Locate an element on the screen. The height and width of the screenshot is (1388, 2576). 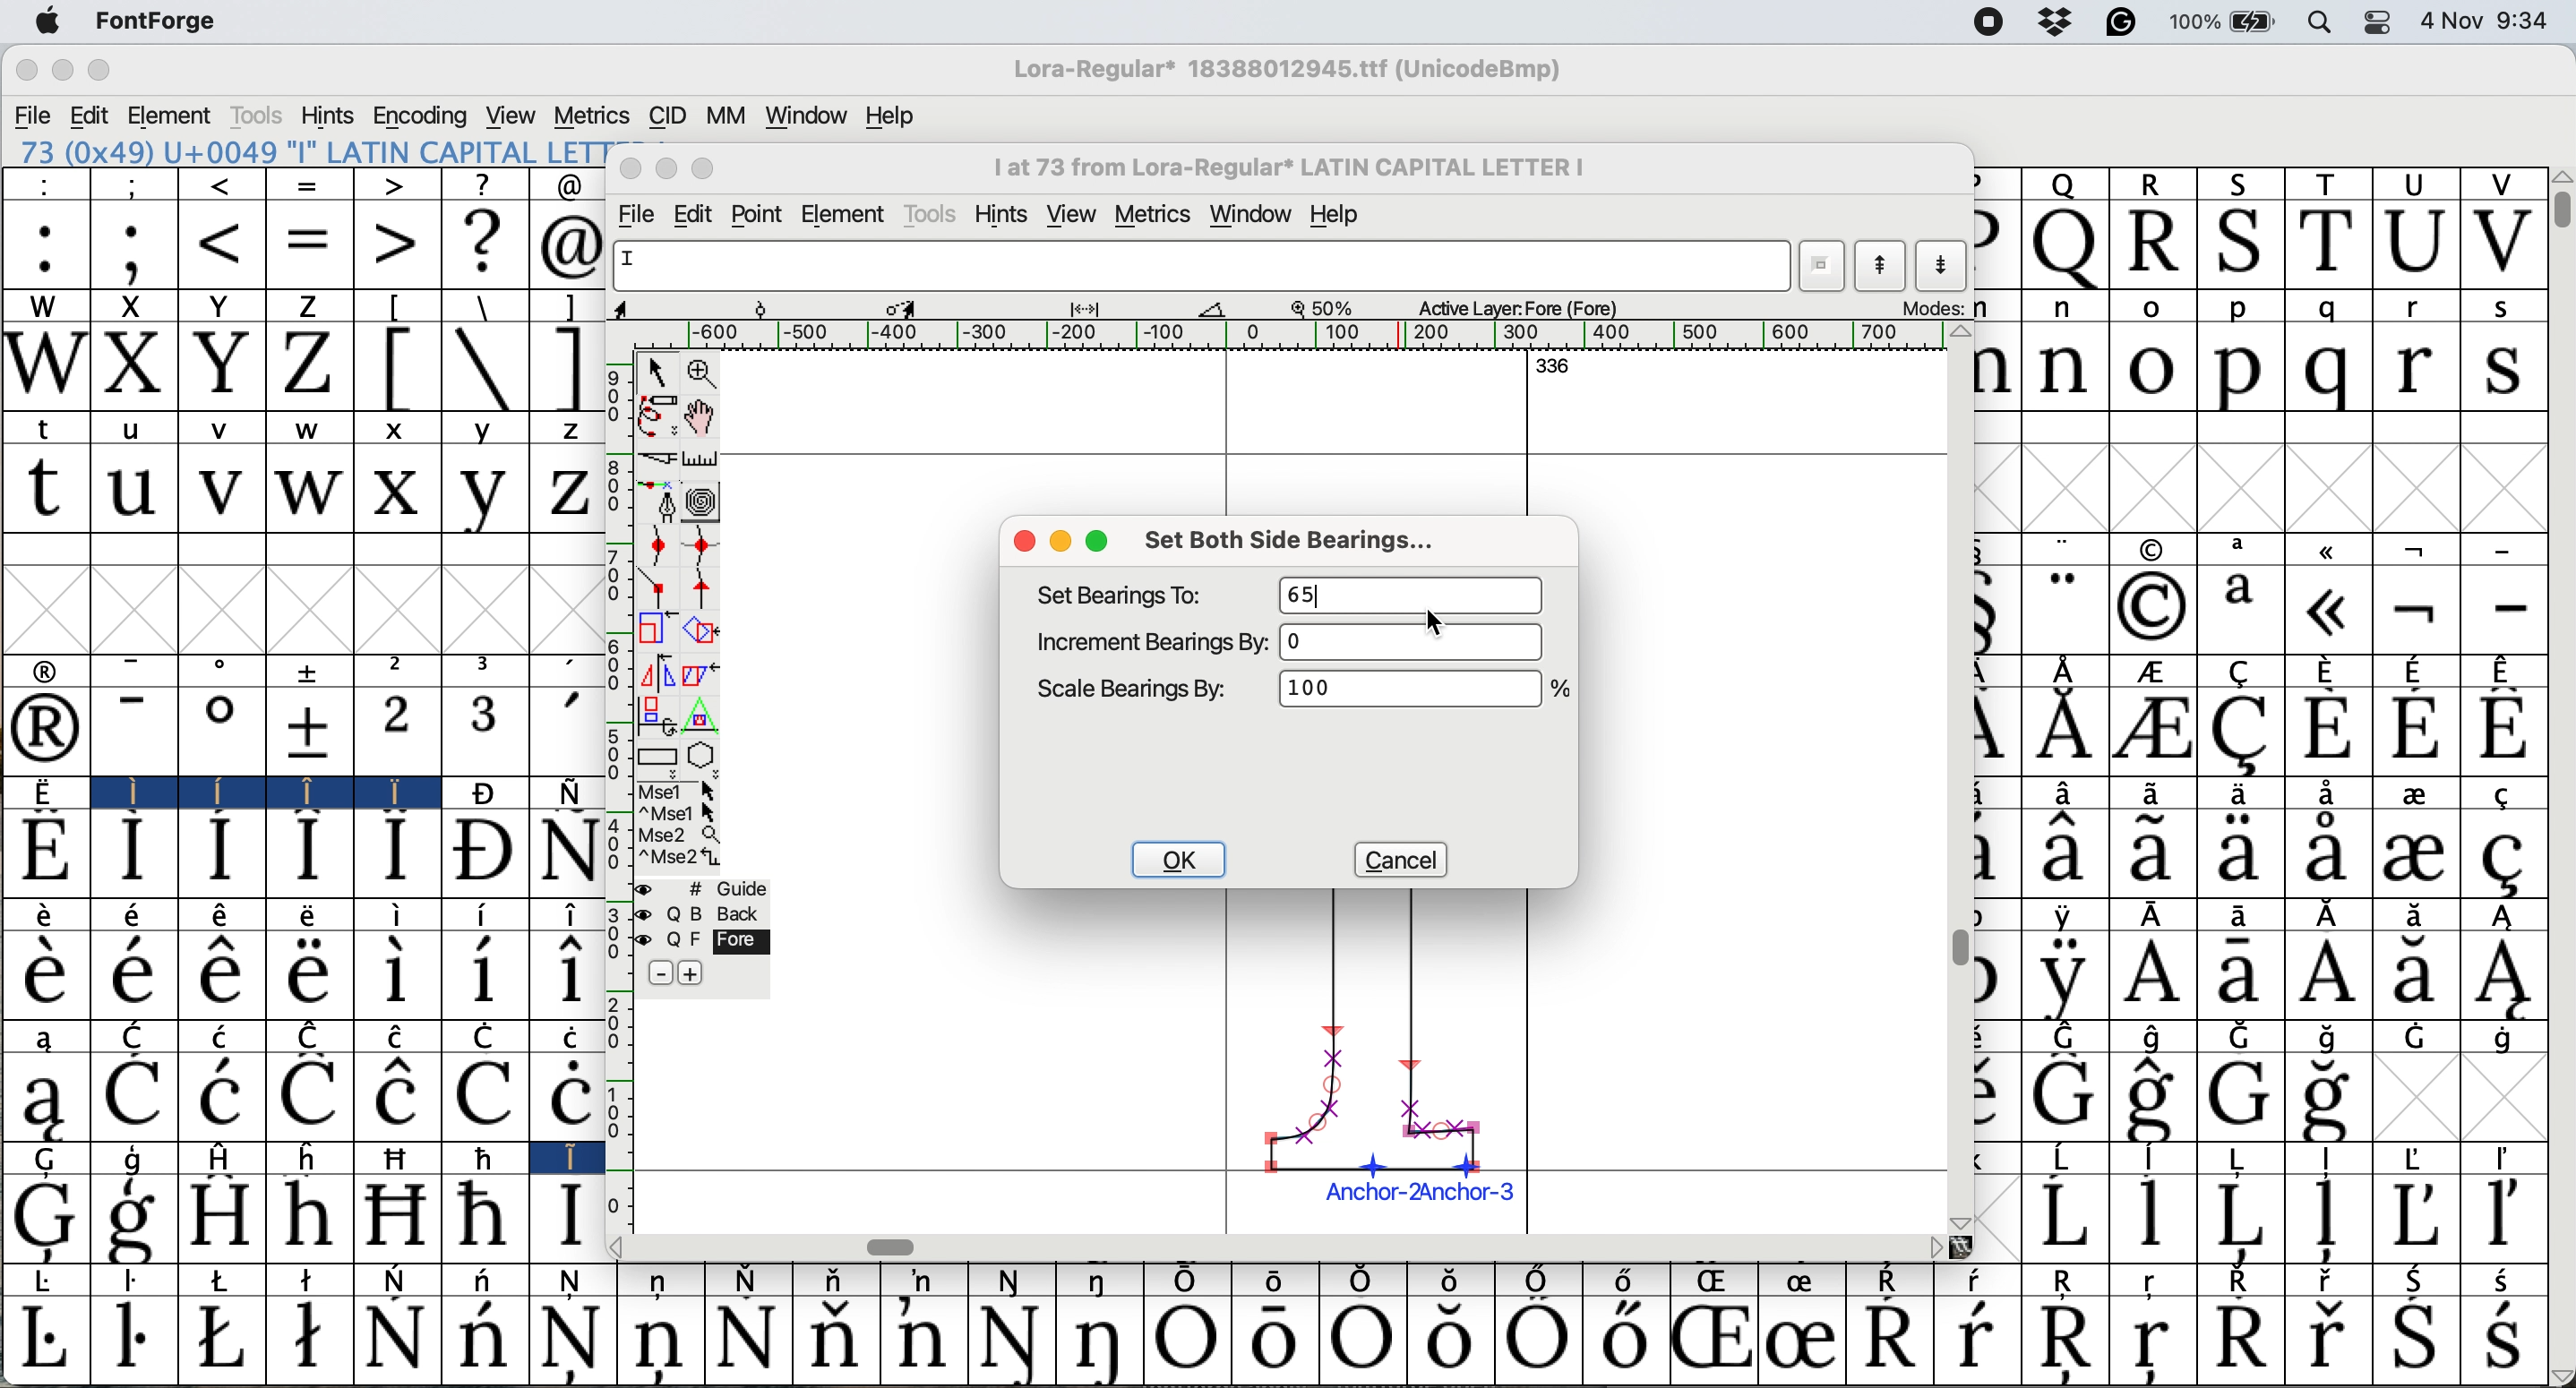
x is located at coordinates (400, 427).